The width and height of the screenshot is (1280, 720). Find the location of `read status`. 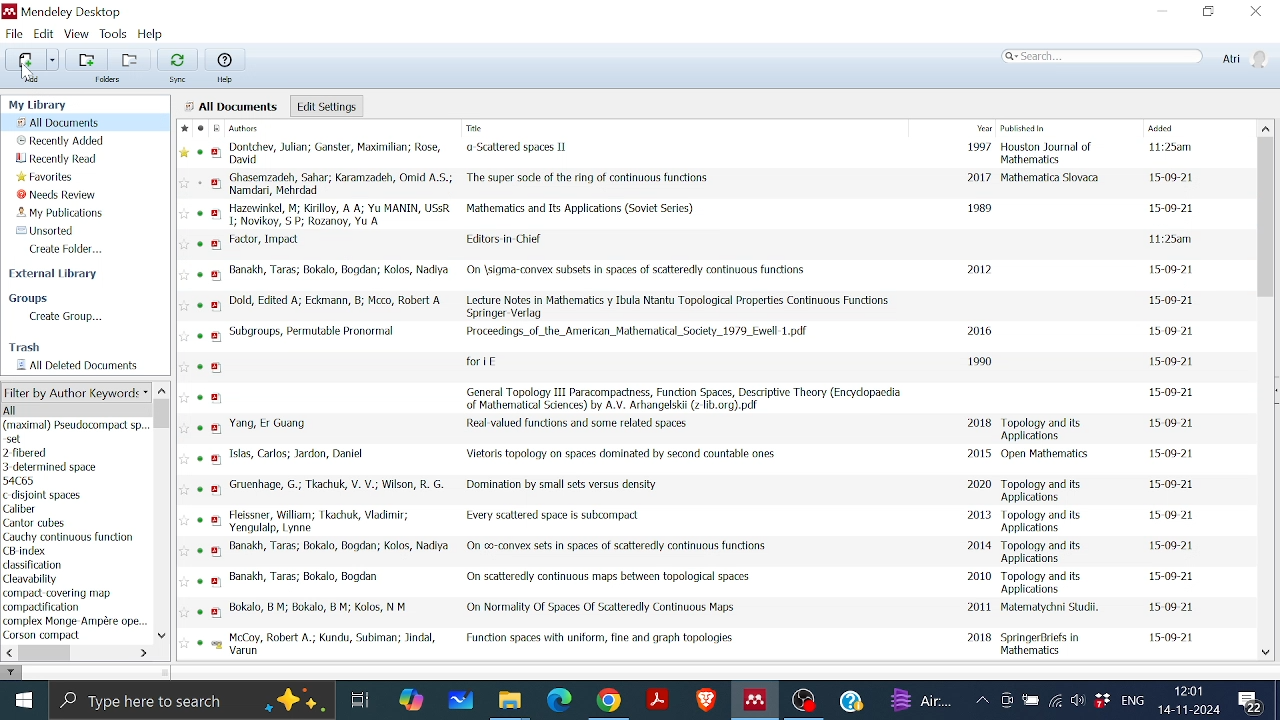

read status is located at coordinates (204, 306).